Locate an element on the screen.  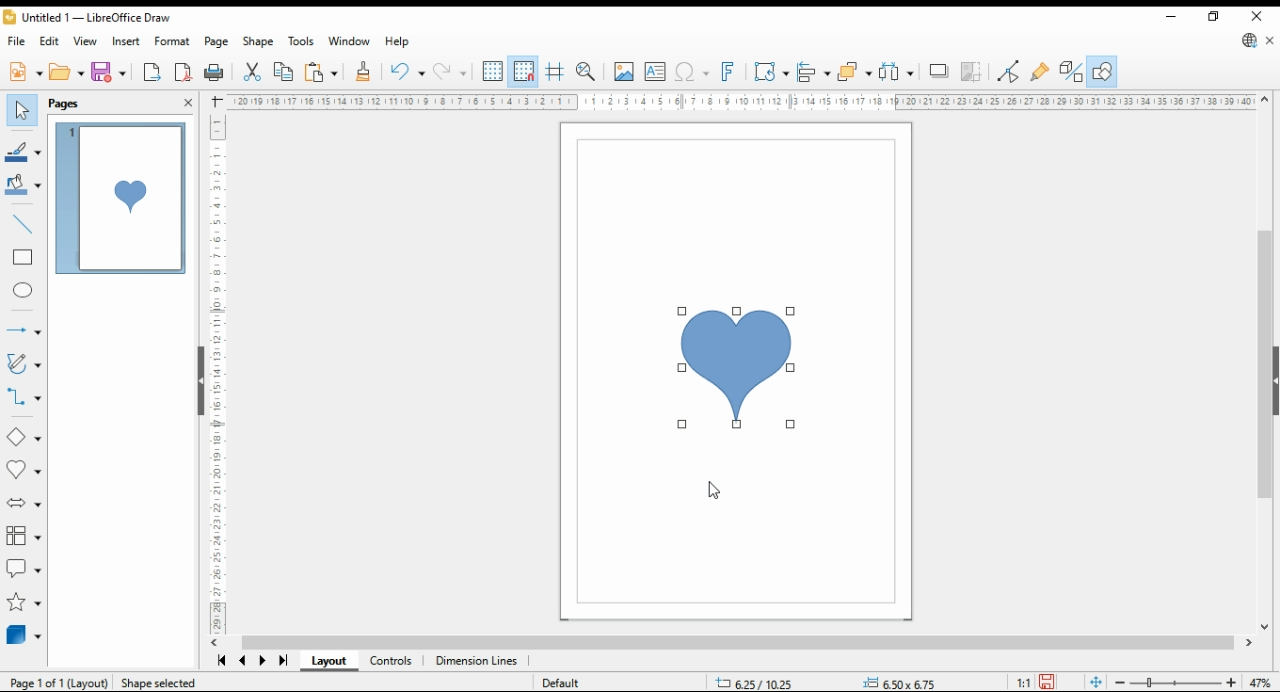
page is located at coordinates (217, 43).